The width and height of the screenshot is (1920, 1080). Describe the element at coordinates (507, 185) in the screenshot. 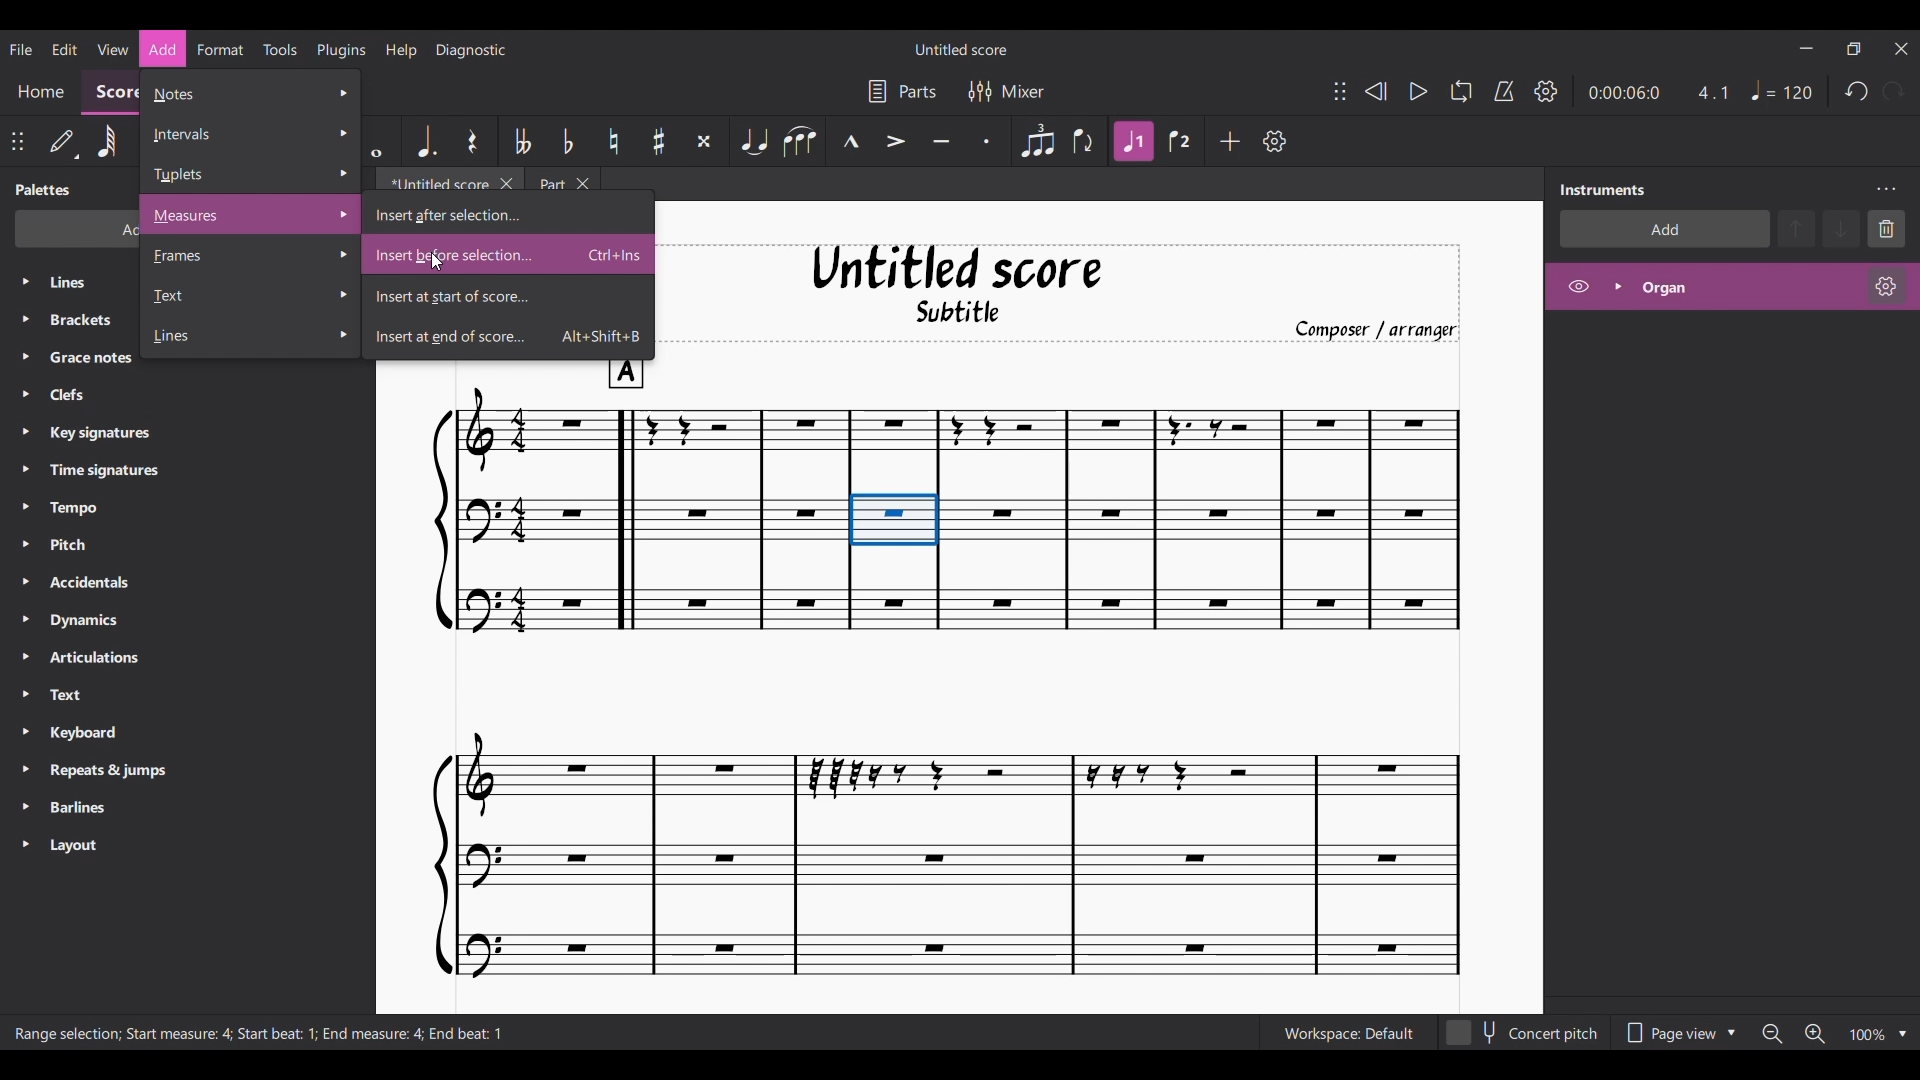

I see `Close Untitled tab` at that location.